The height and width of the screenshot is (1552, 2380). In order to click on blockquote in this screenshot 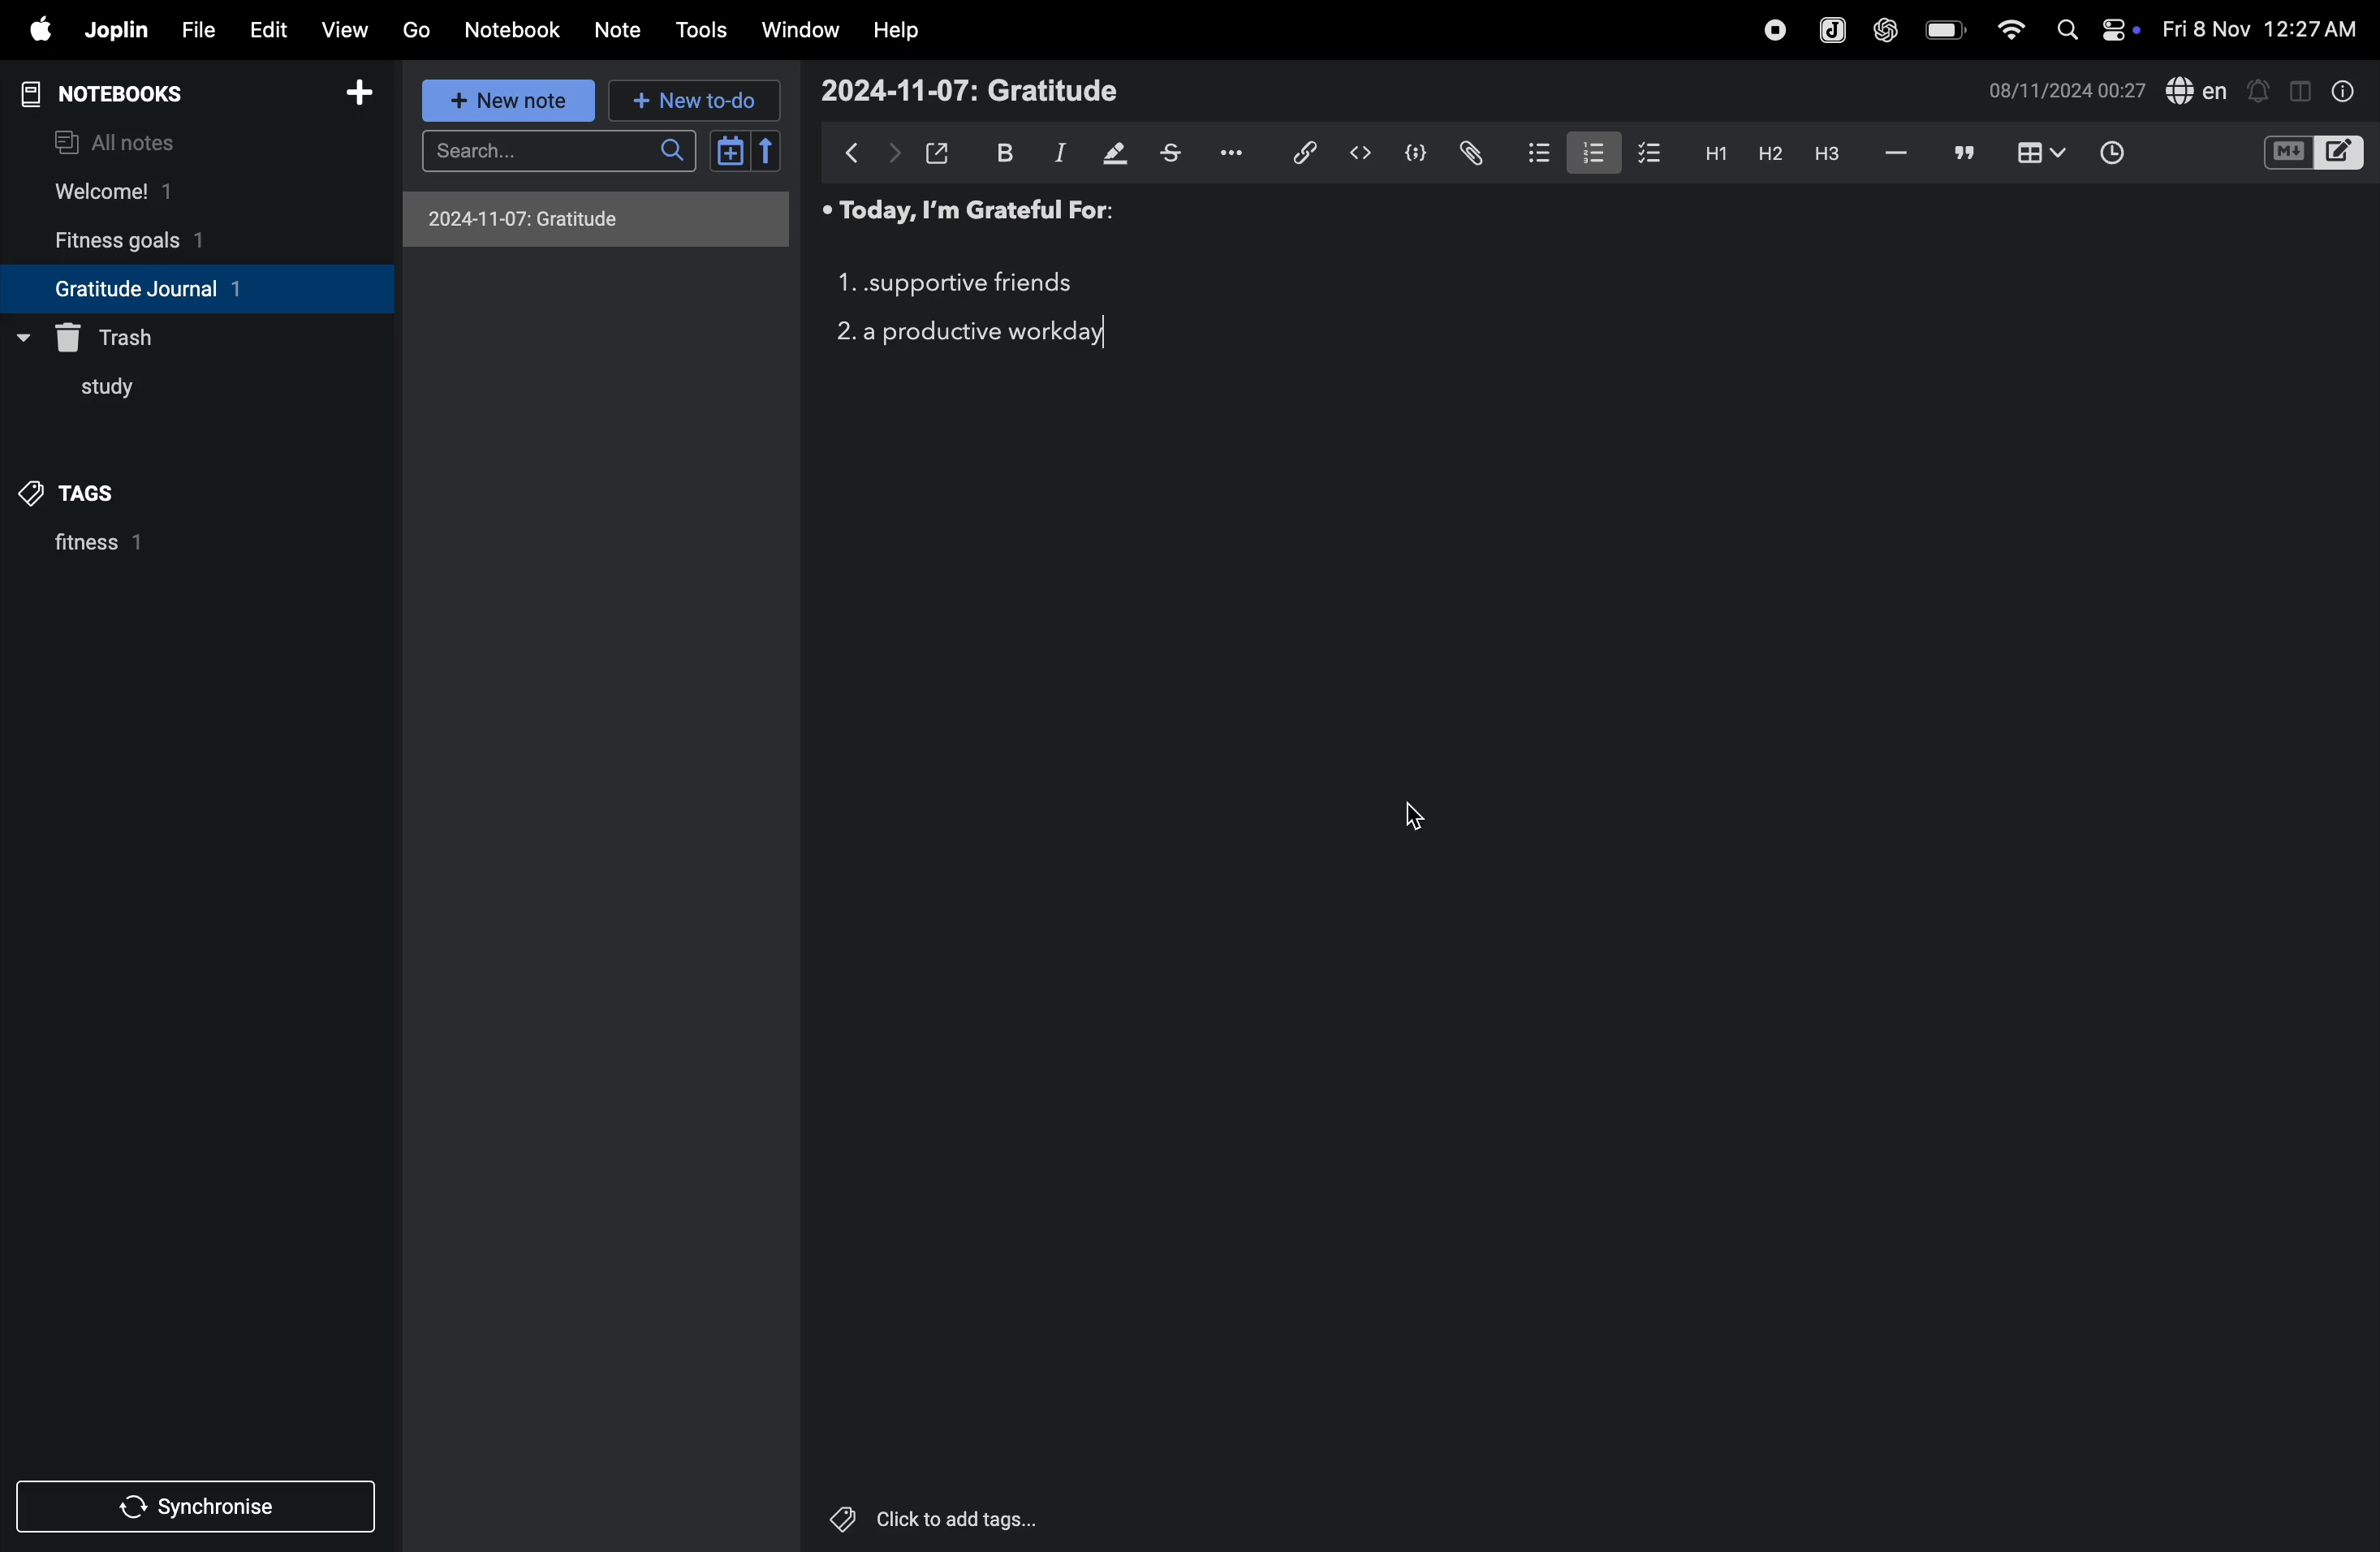, I will do `click(1965, 153)`.